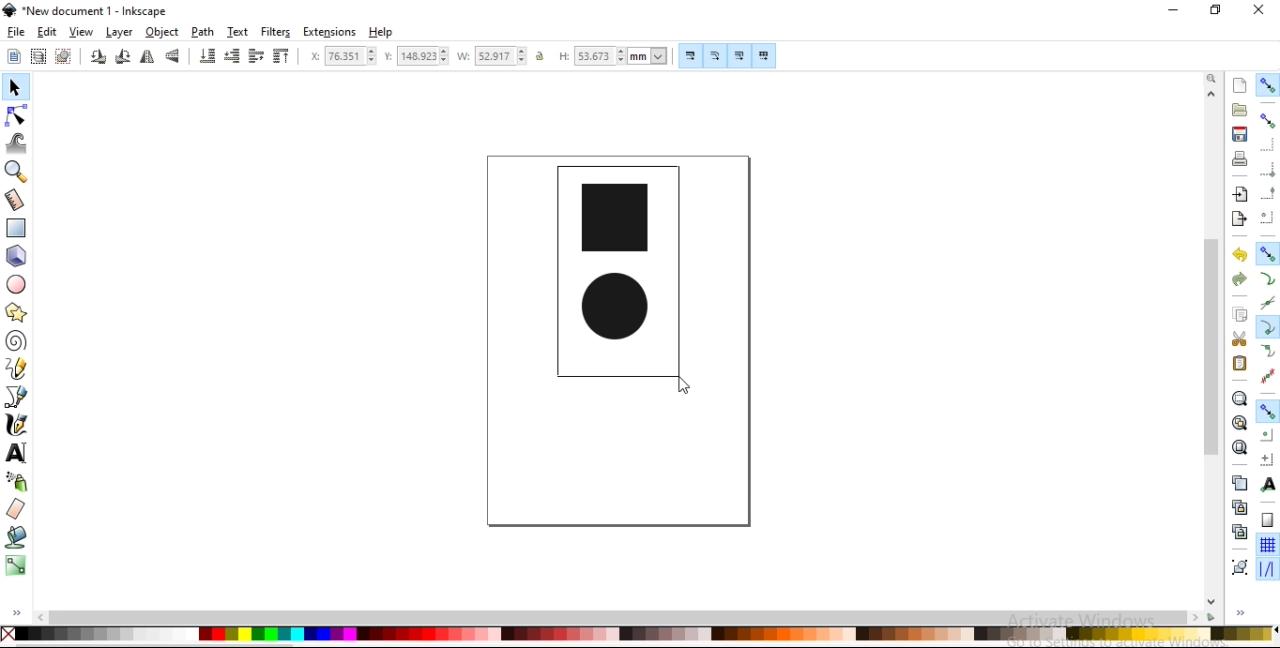 This screenshot has width=1280, height=648. What do you see at coordinates (18, 423) in the screenshot?
I see `draw calligraphic or brush strokes` at bounding box center [18, 423].